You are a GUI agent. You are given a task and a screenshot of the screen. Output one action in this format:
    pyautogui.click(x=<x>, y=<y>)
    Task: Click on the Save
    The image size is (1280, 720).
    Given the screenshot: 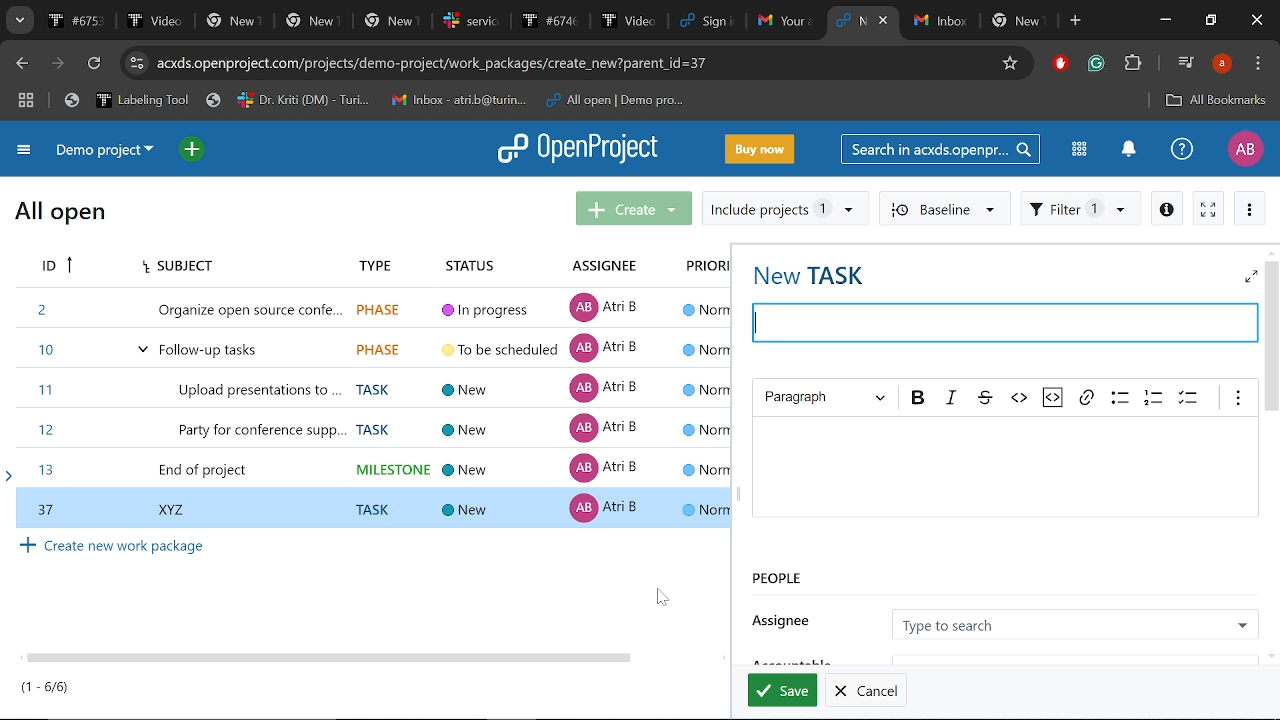 What is the action you would take?
    pyautogui.click(x=783, y=690)
    